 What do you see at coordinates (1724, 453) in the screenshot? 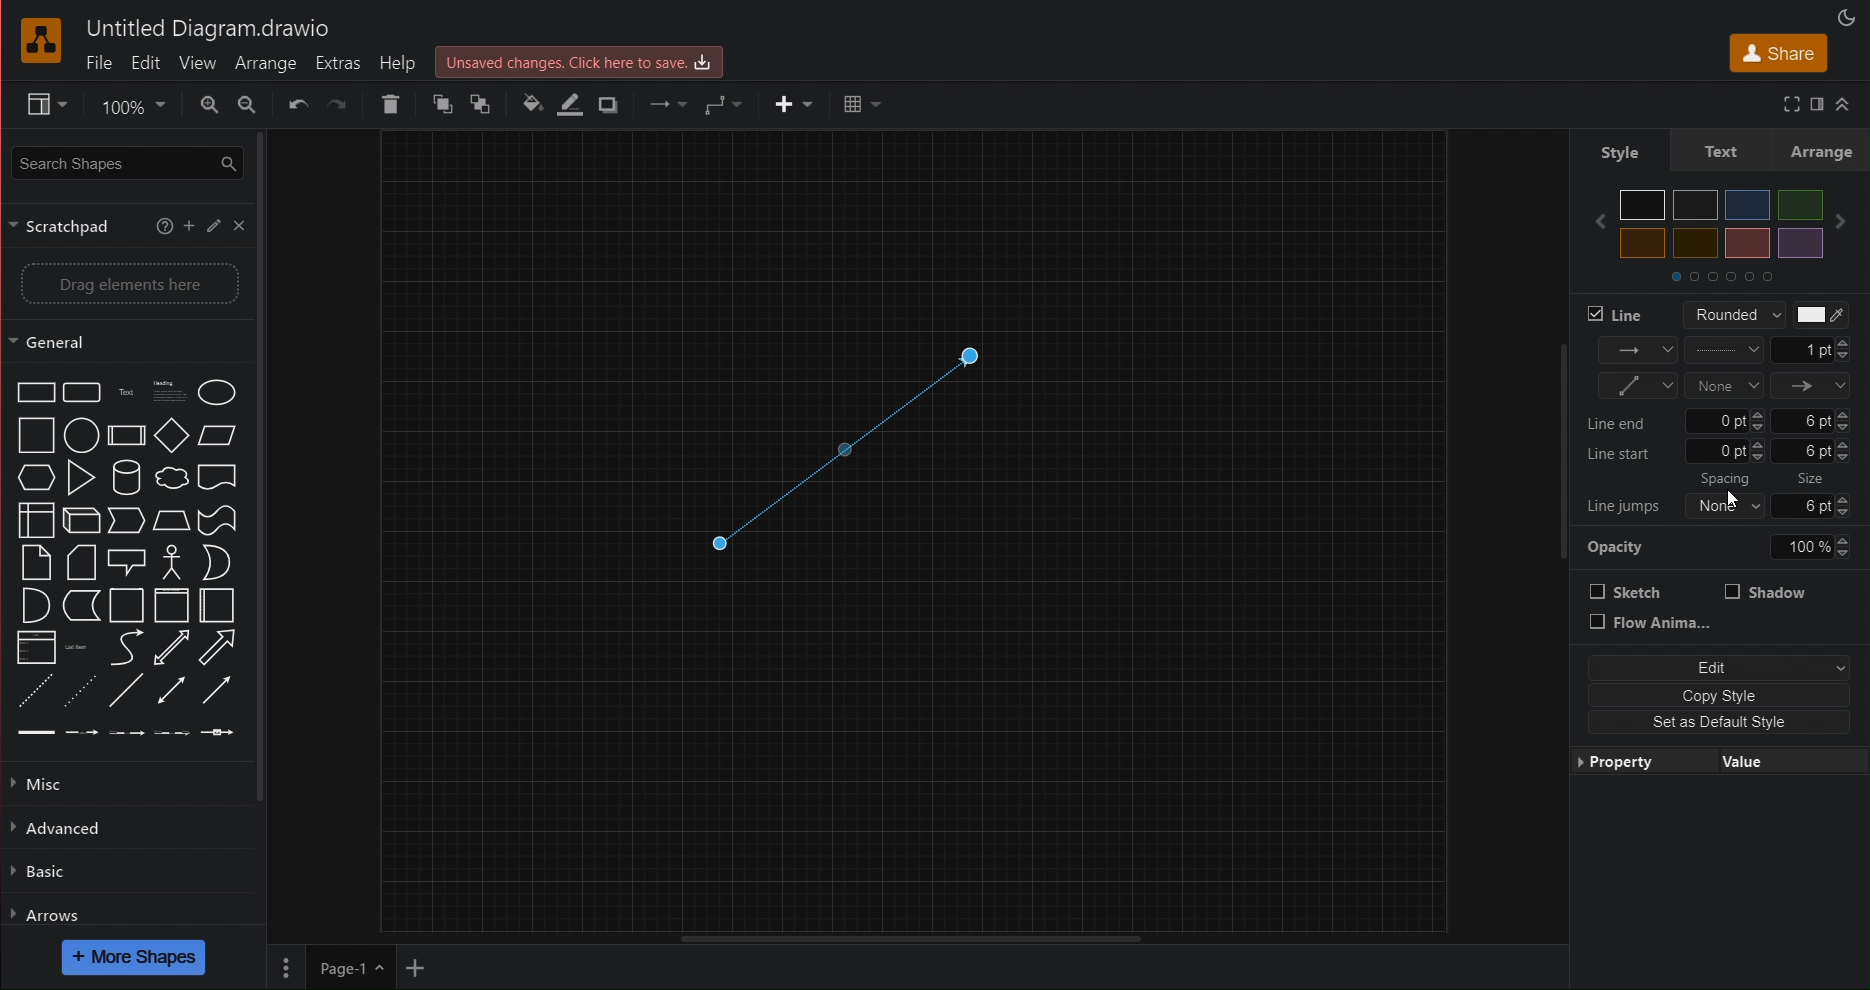
I see `Line start size` at bounding box center [1724, 453].